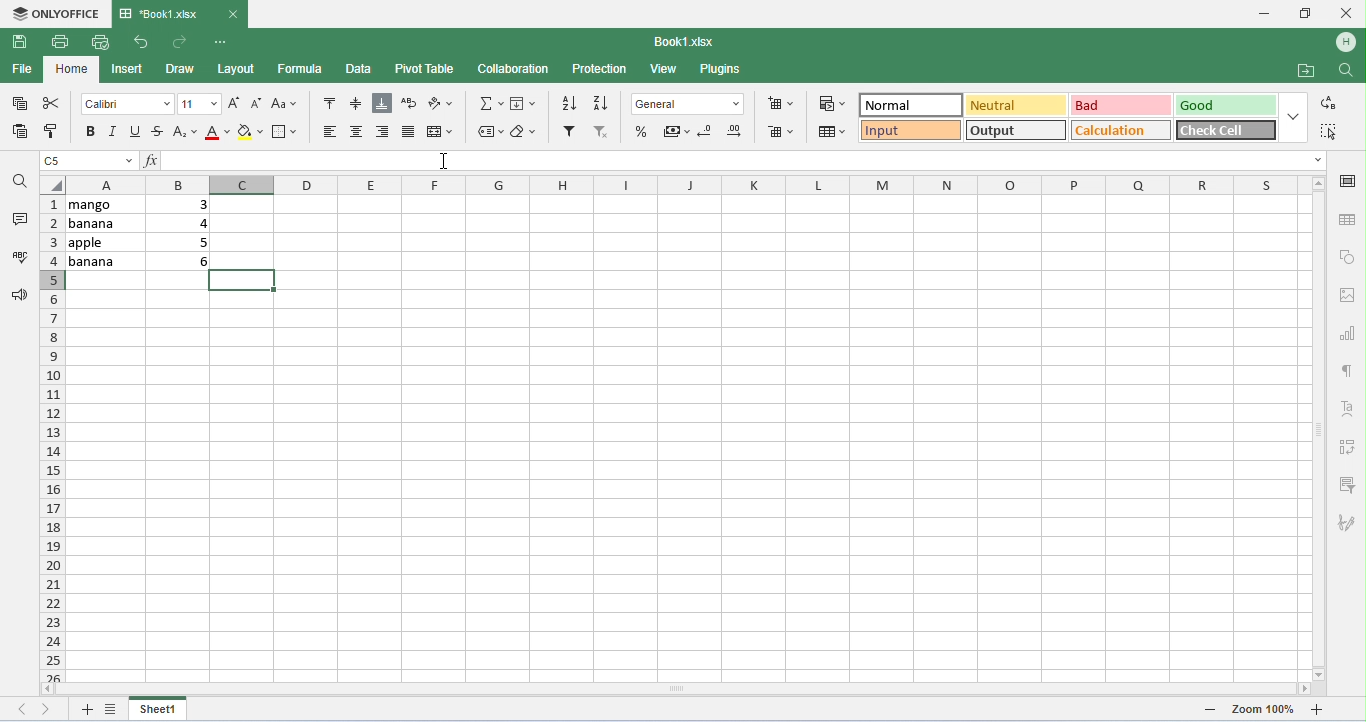 This screenshot has width=1366, height=722. Describe the element at coordinates (193, 262) in the screenshot. I see `6` at that location.